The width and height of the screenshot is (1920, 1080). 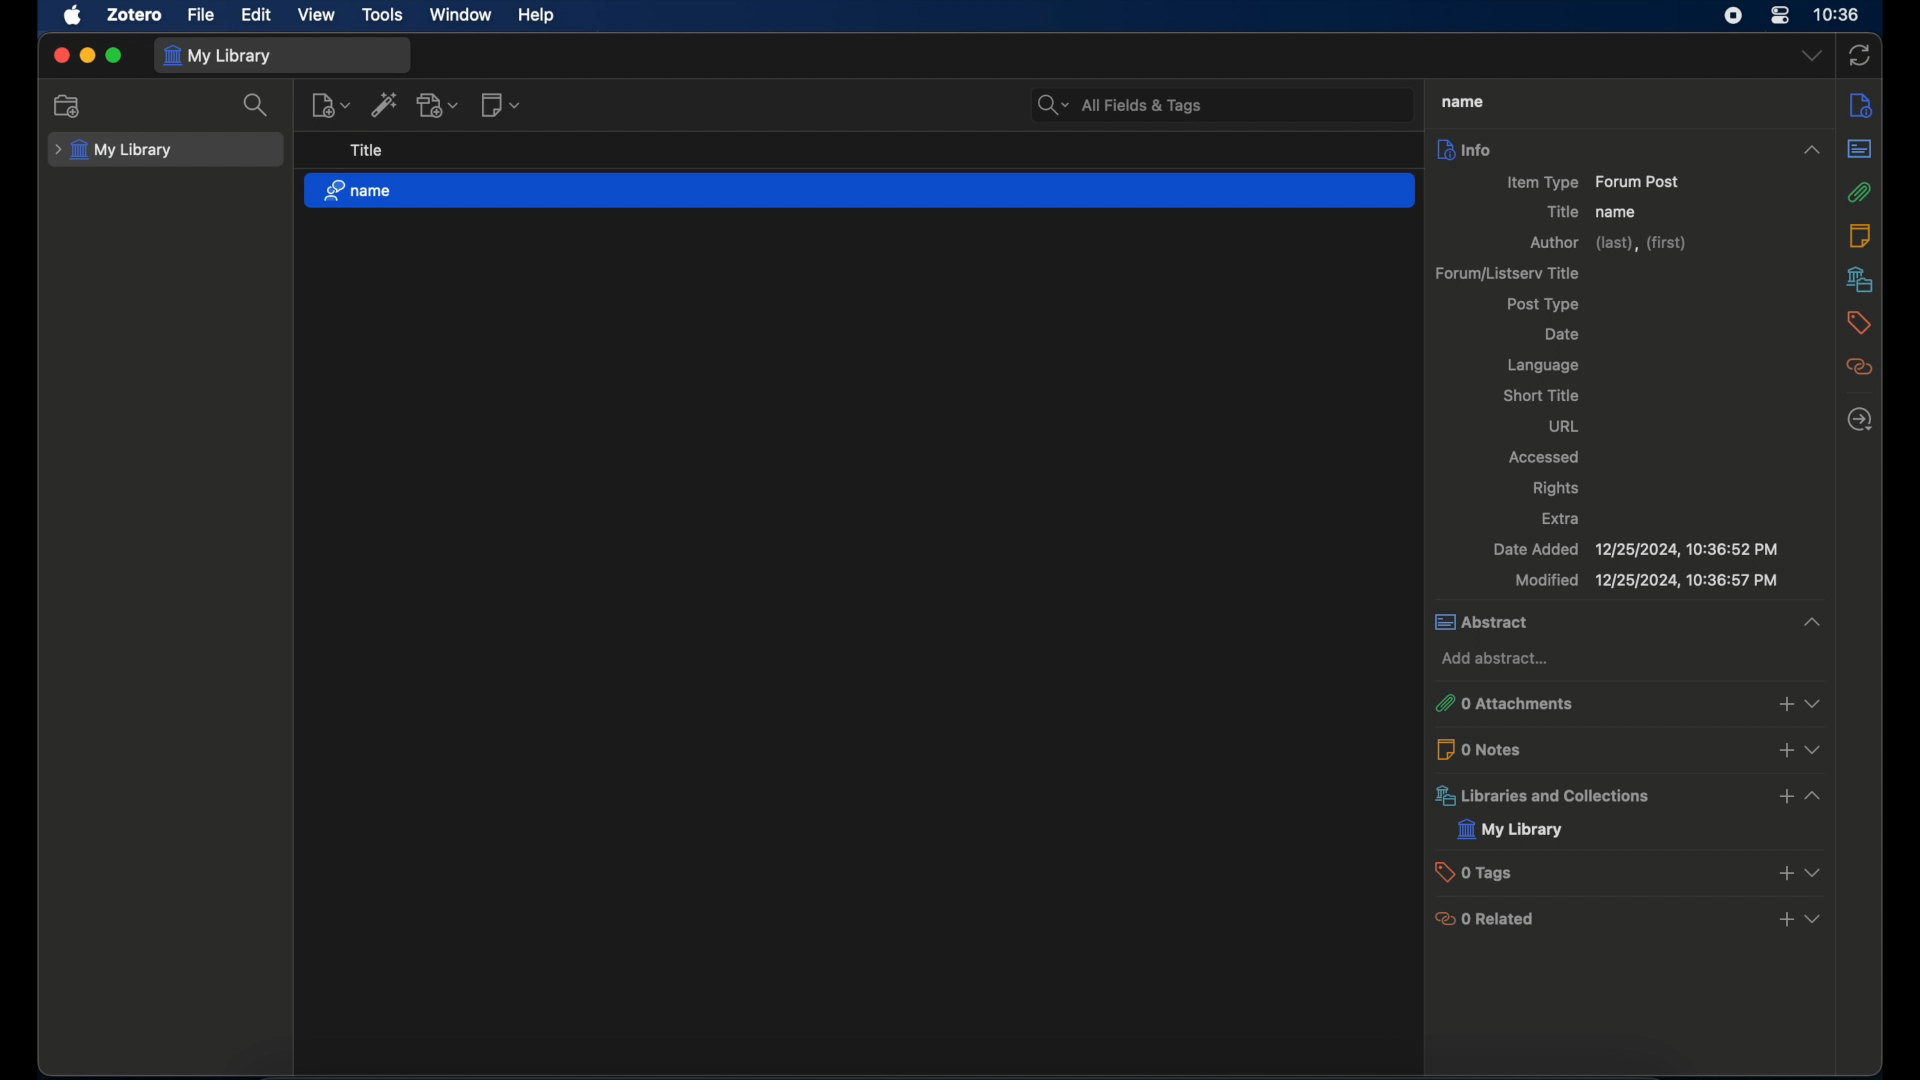 What do you see at coordinates (461, 15) in the screenshot?
I see `window` at bounding box center [461, 15].